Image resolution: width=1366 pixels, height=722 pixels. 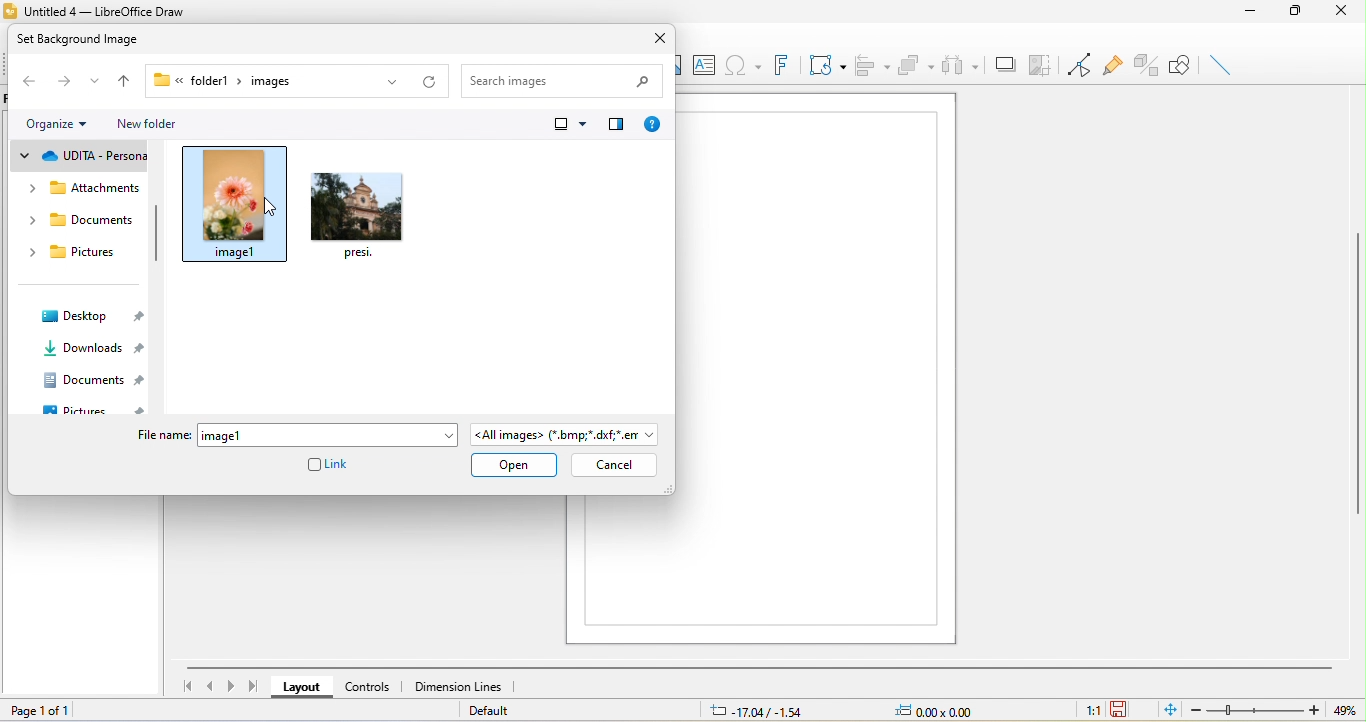 I want to click on font work text, so click(x=784, y=68).